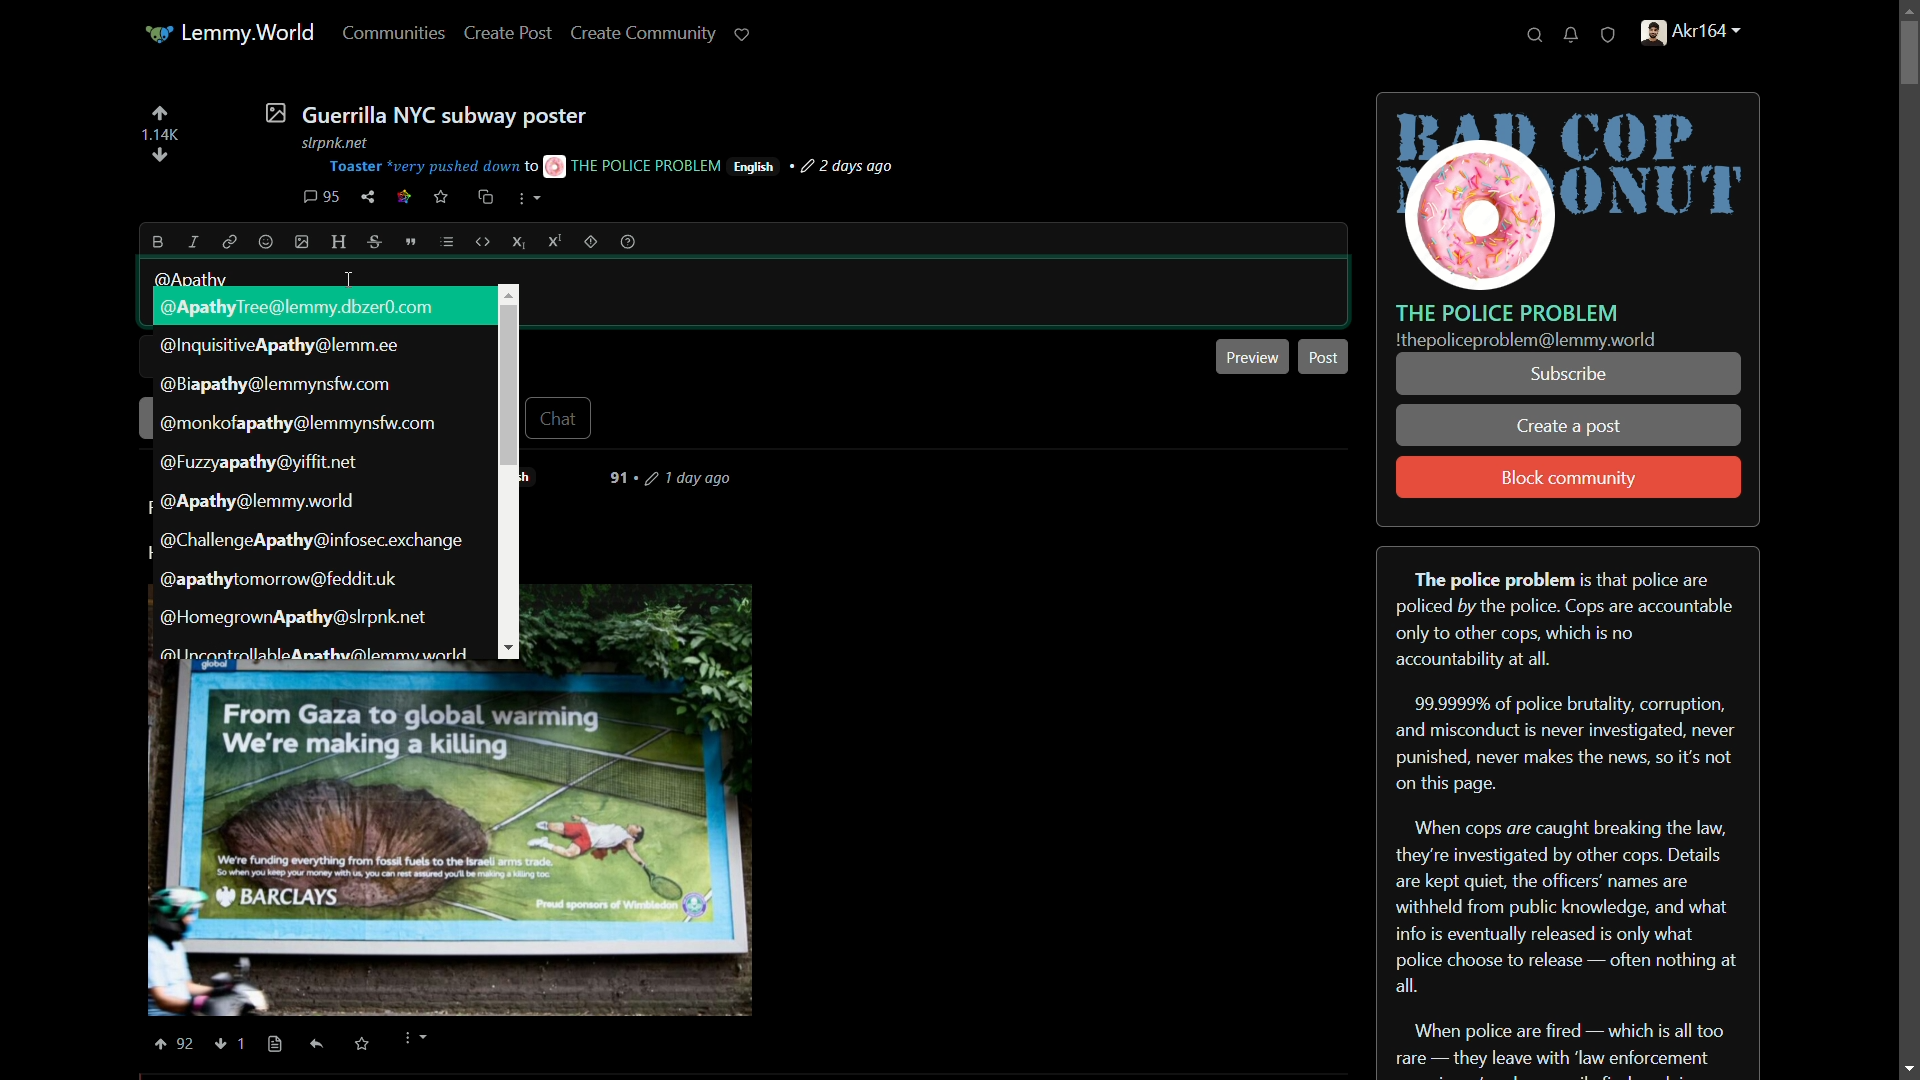 The width and height of the screenshot is (1920, 1080). Describe the element at coordinates (1902, 12) in the screenshot. I see `scroll up` at that location.